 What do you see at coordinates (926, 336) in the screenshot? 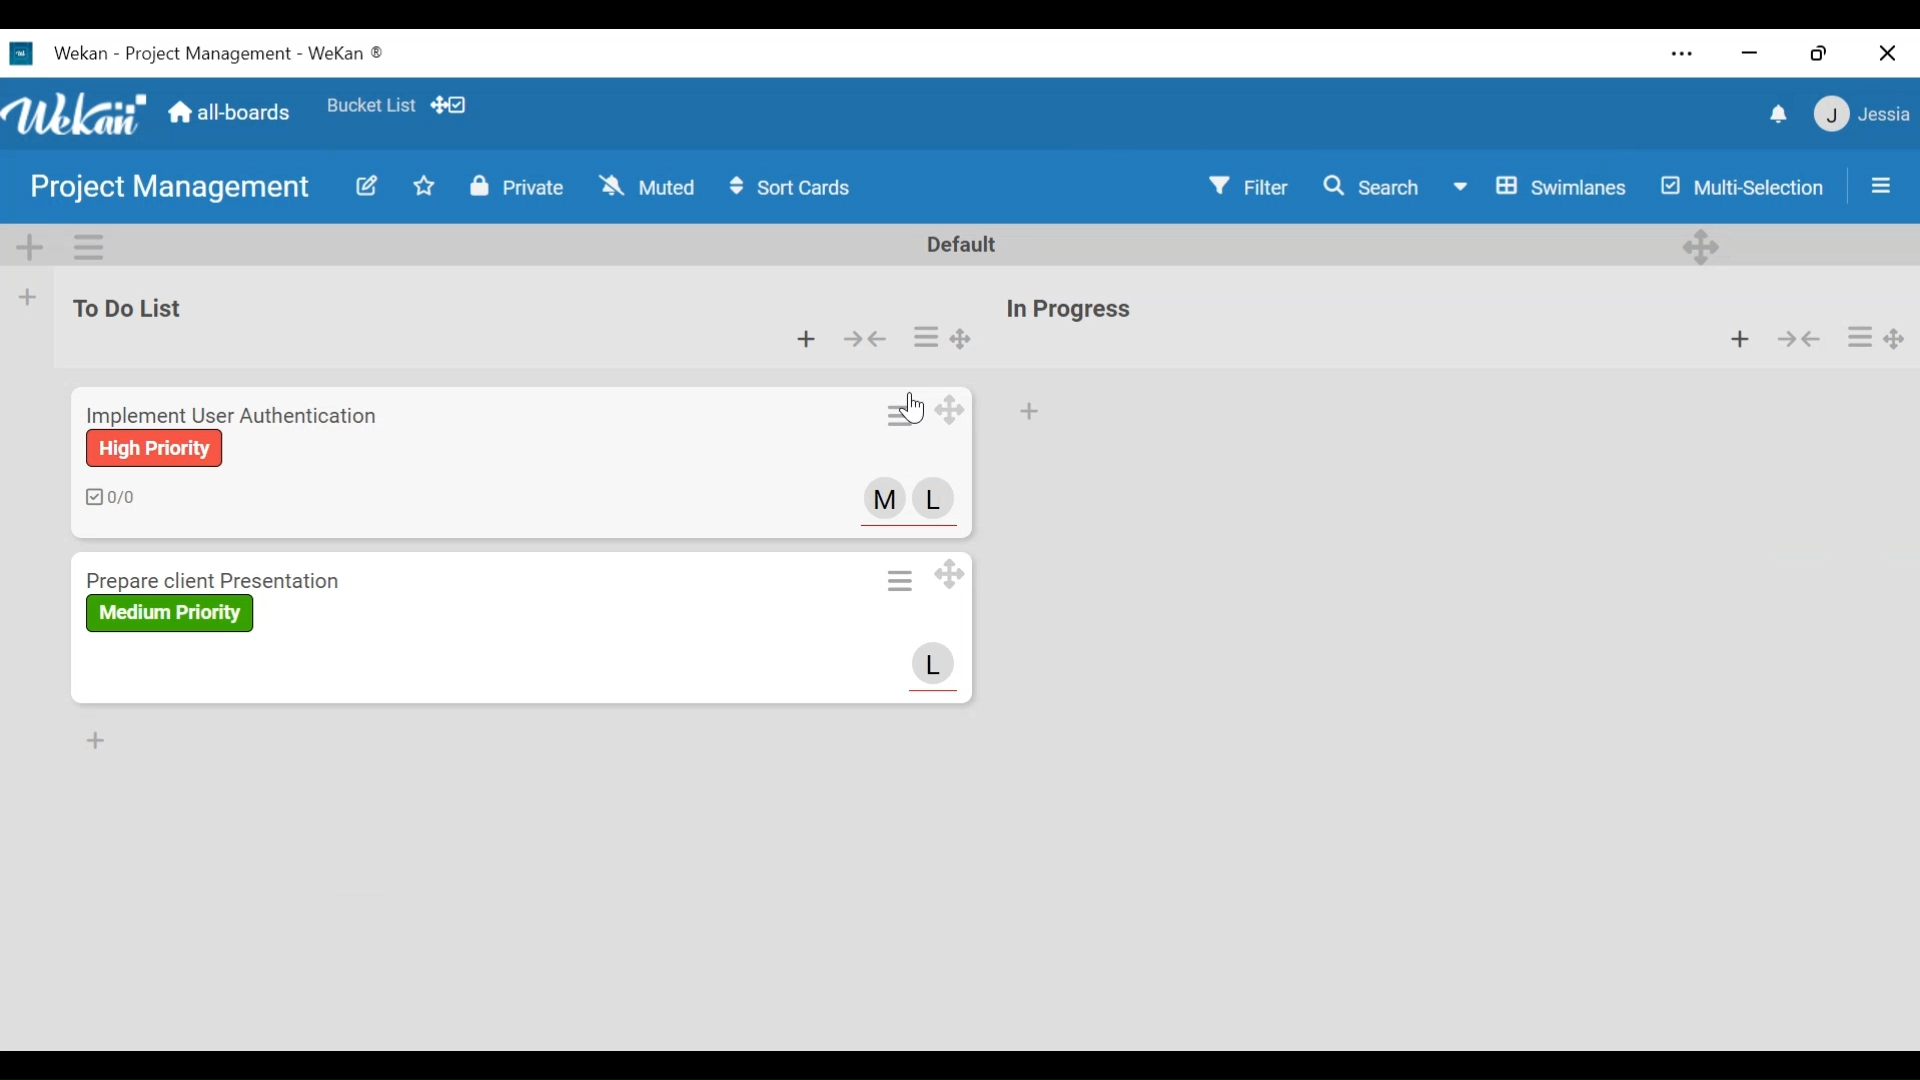
I see `card actions` at bounding box center [926, 336].